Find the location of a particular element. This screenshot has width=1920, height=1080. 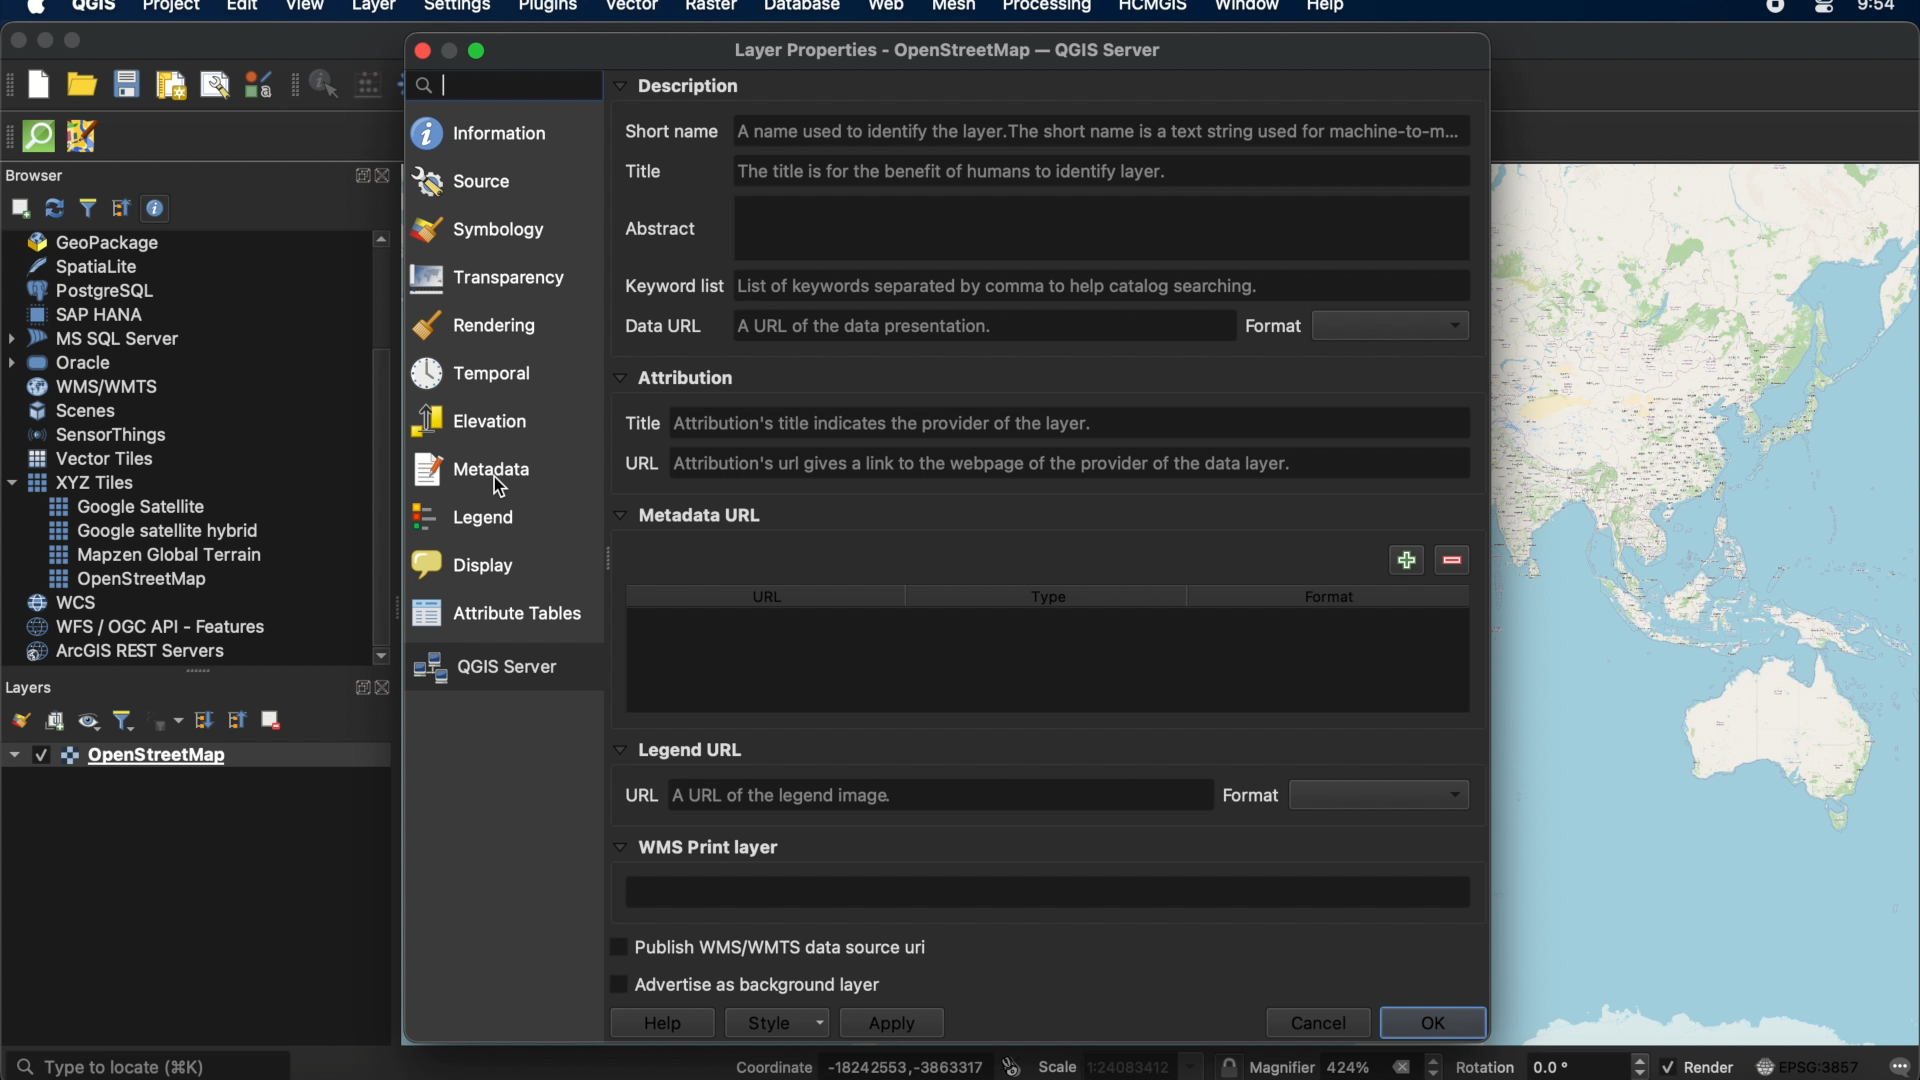

help is located at coordinates (657, 1021).